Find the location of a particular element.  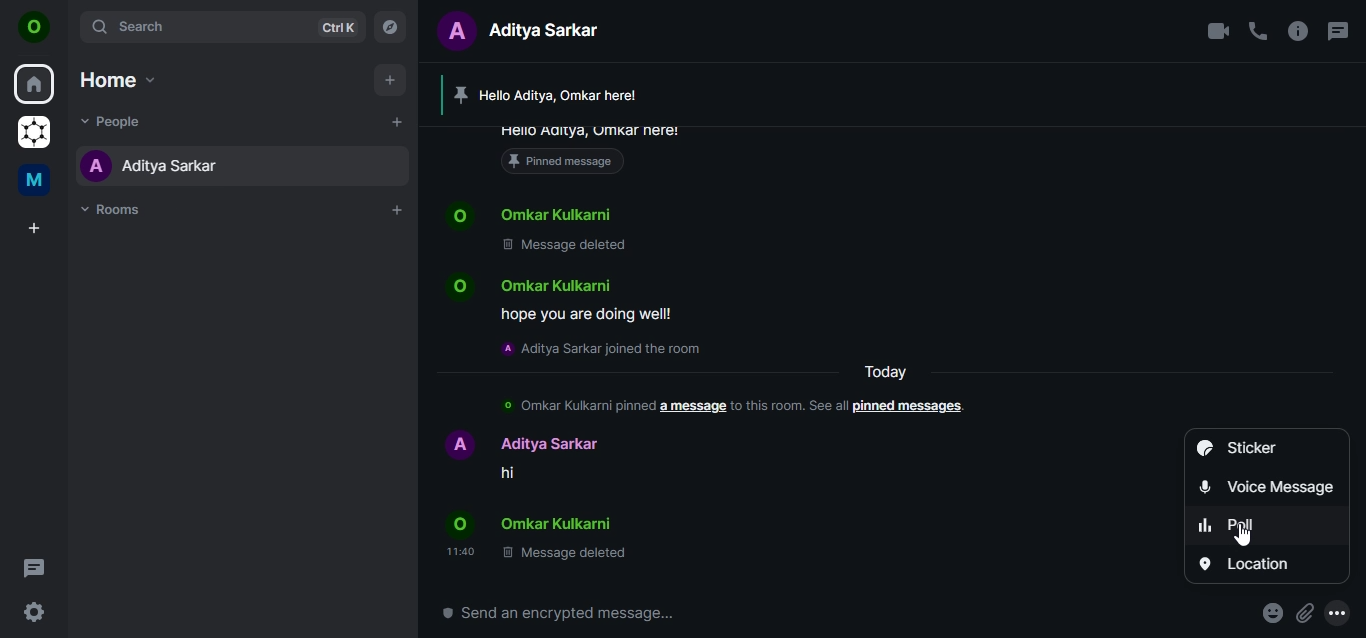

rooms is located at coordinates (117, 210).